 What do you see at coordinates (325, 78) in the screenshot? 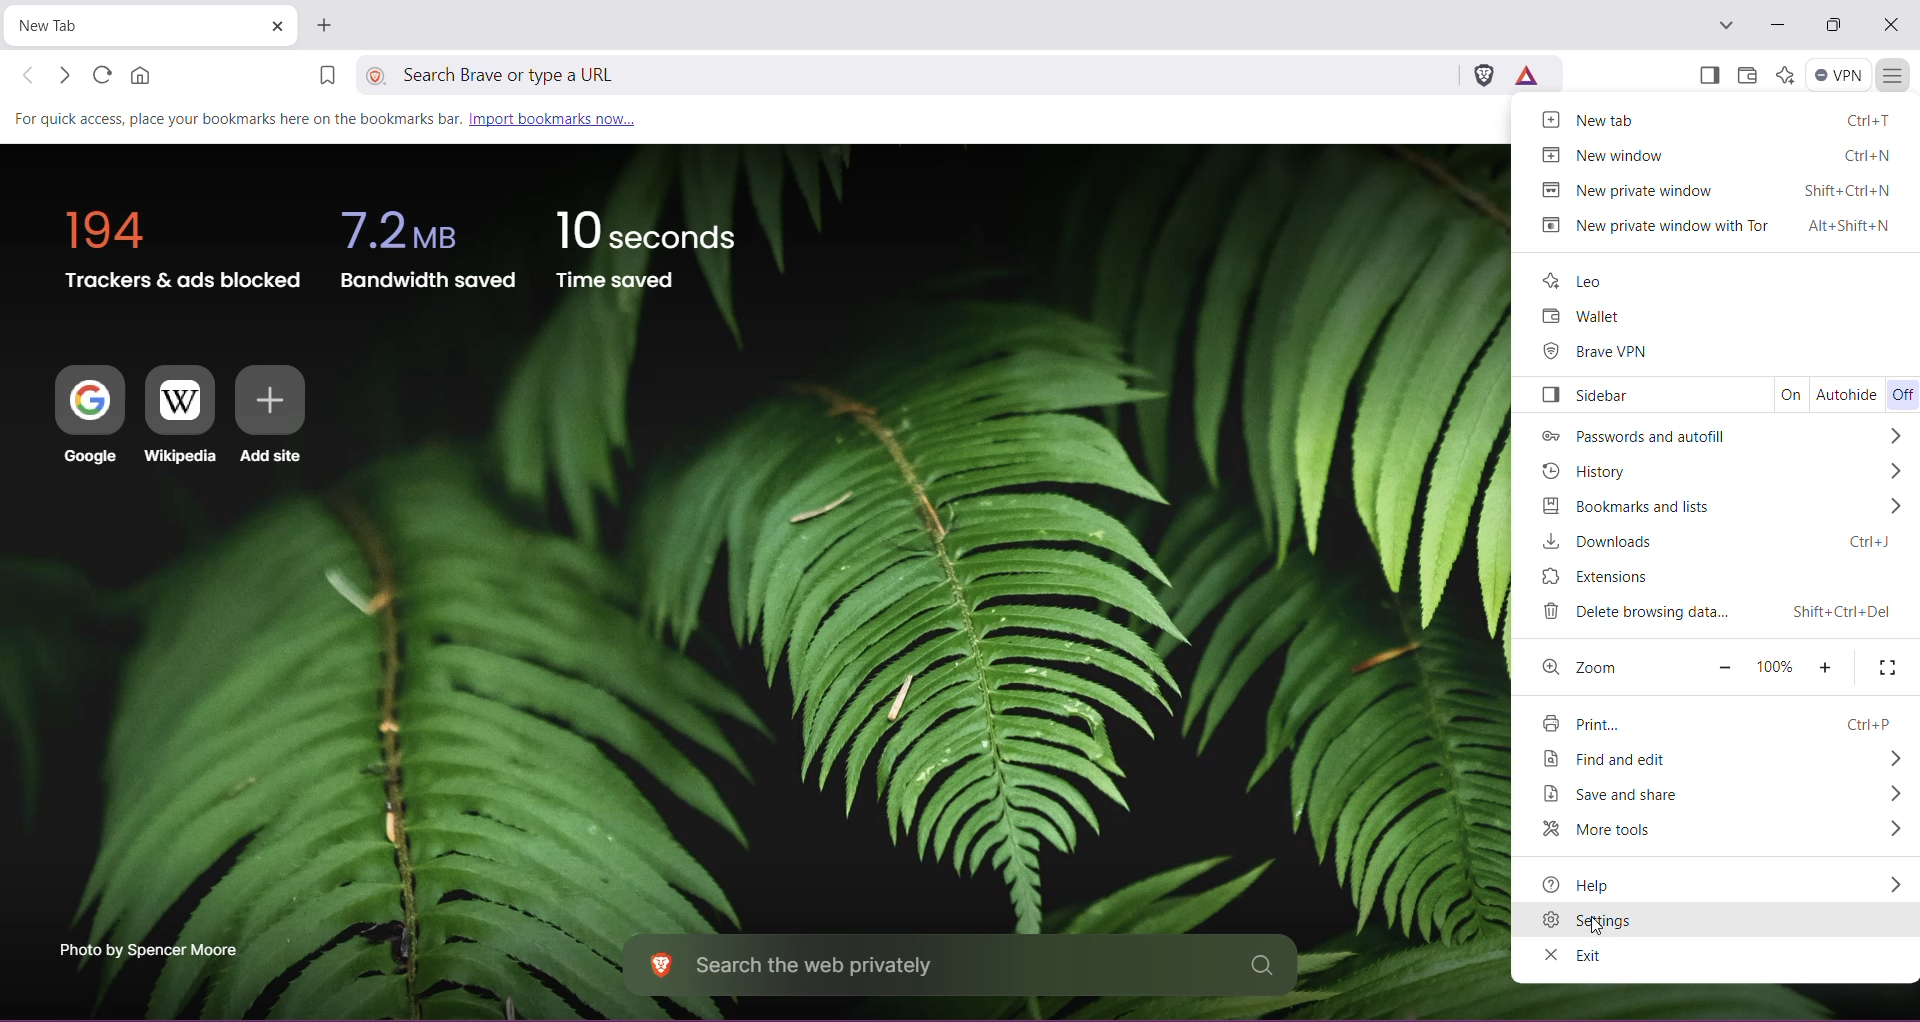
I see `Bookmark this Page` at bounding box center [325, 78].